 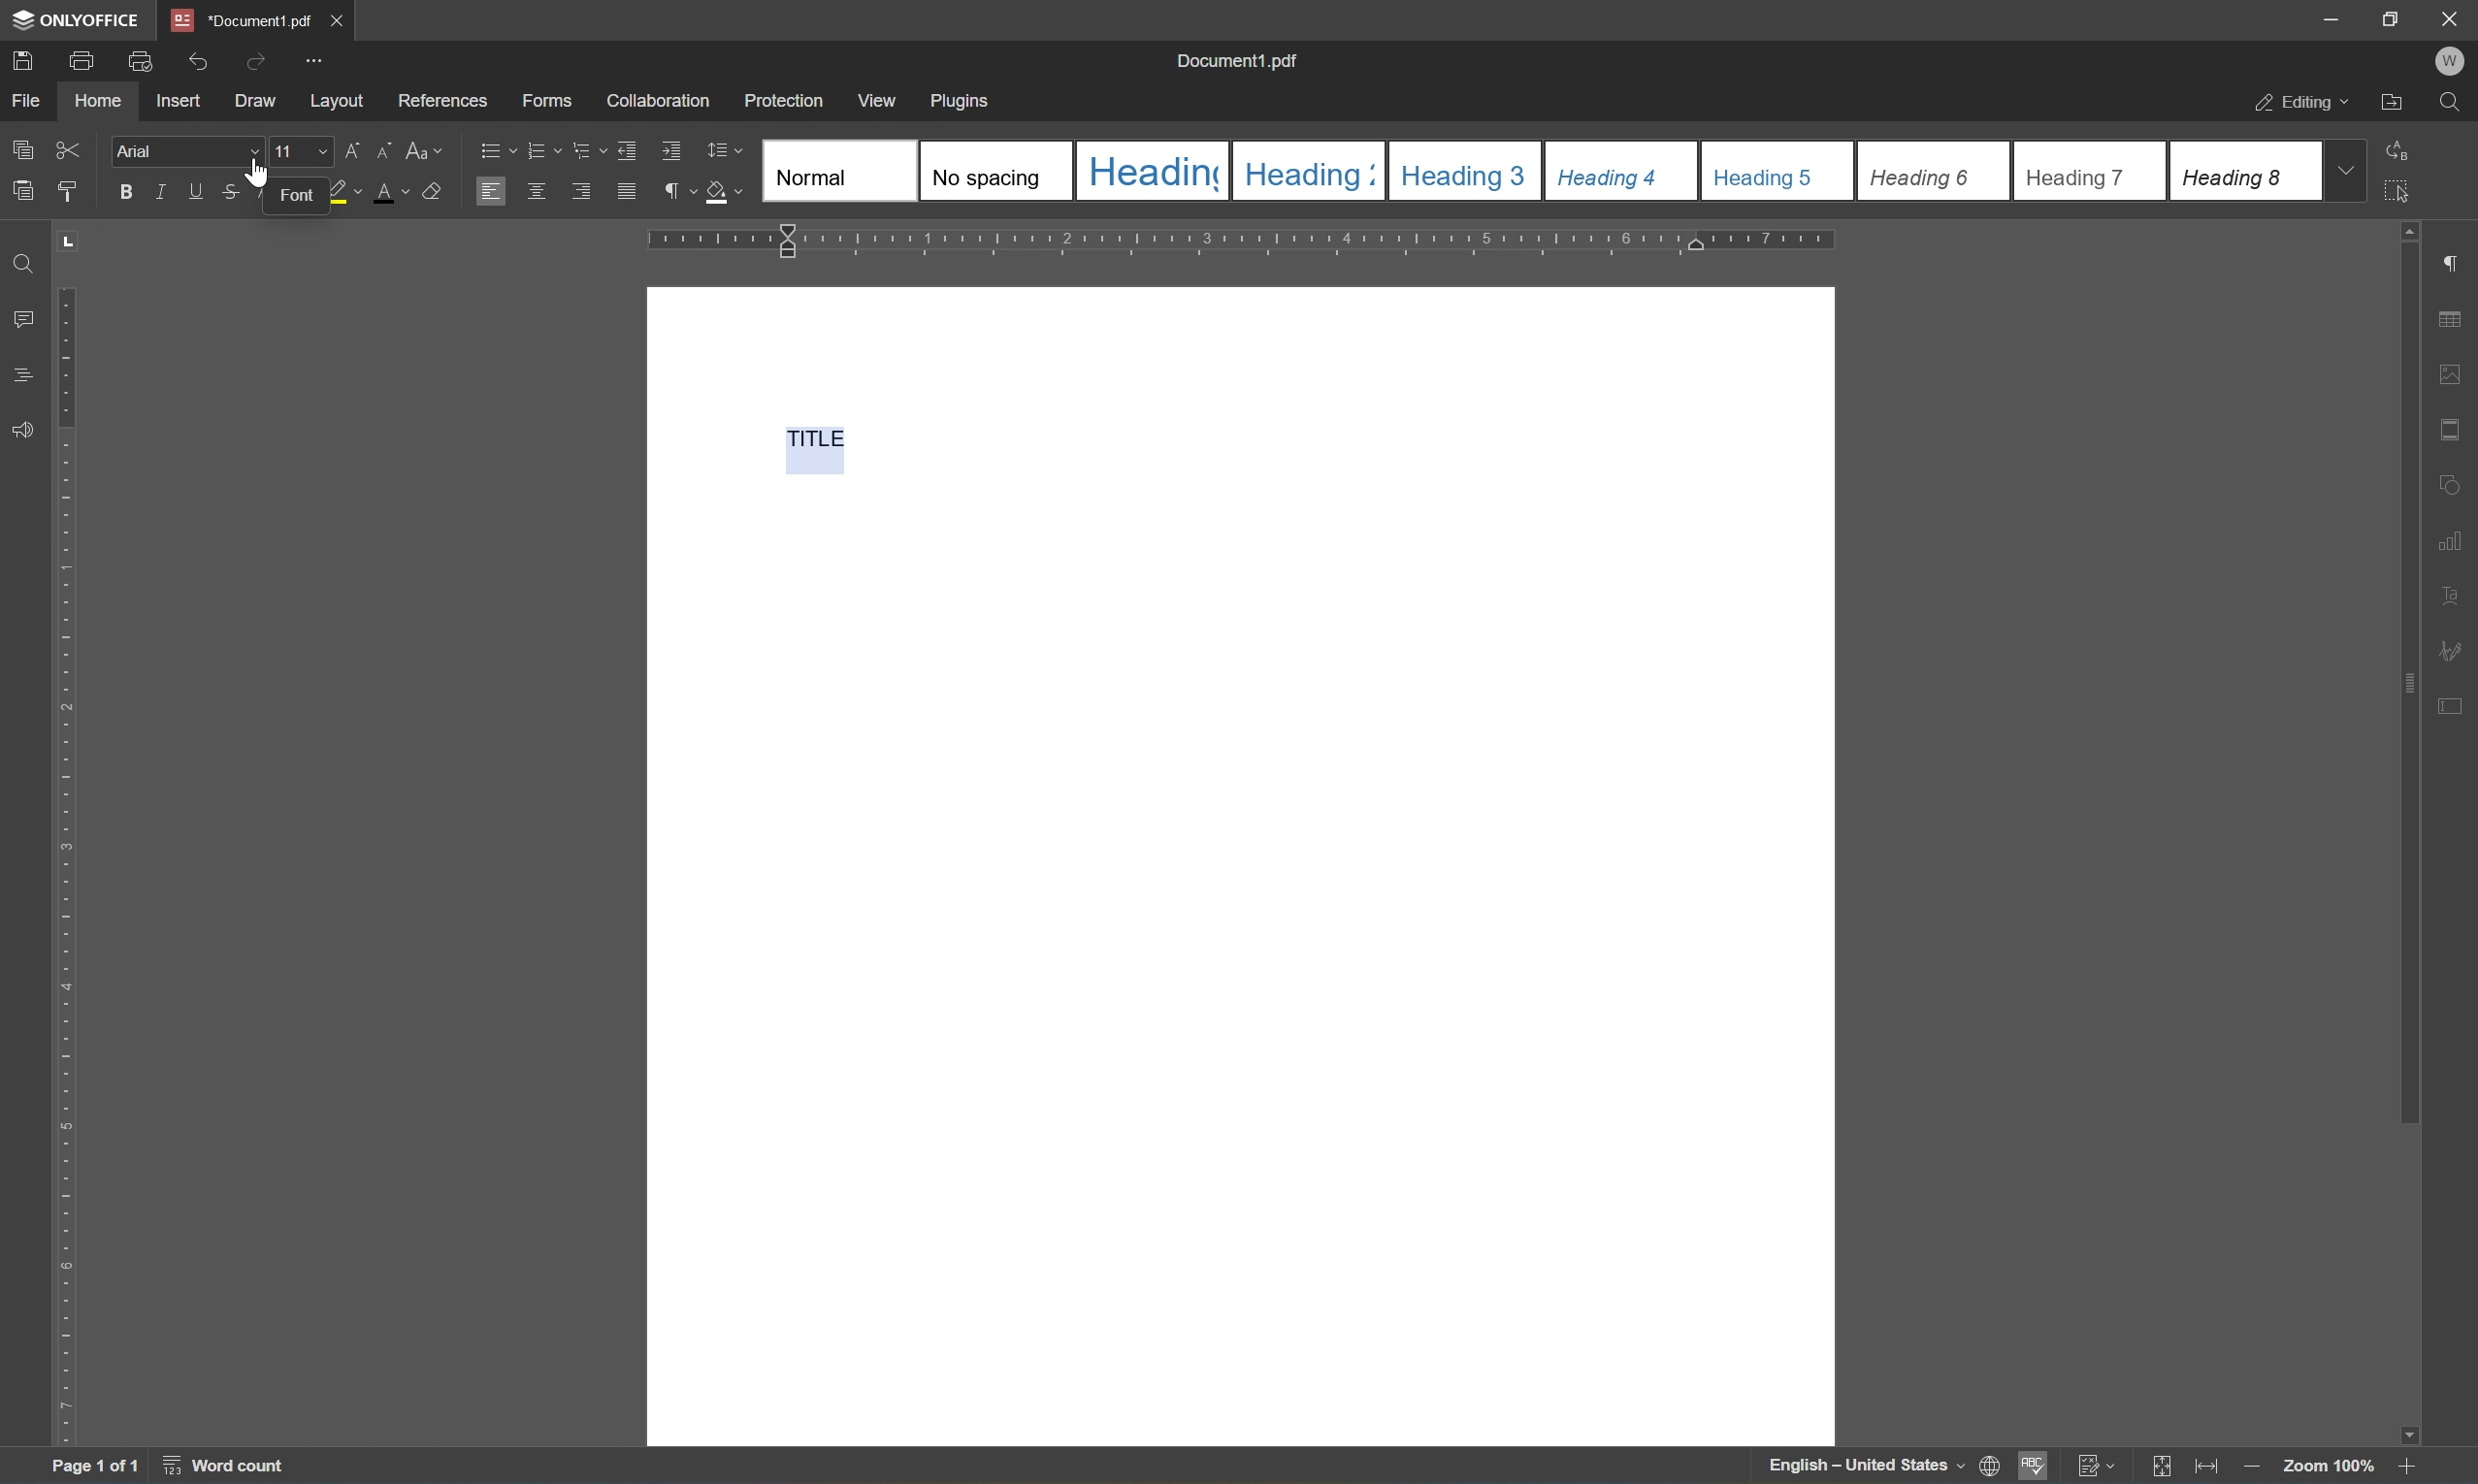 What do you see at coordinates (494, 149) in the screenshot?
I see `bullets` at bounding box center [494, 149].